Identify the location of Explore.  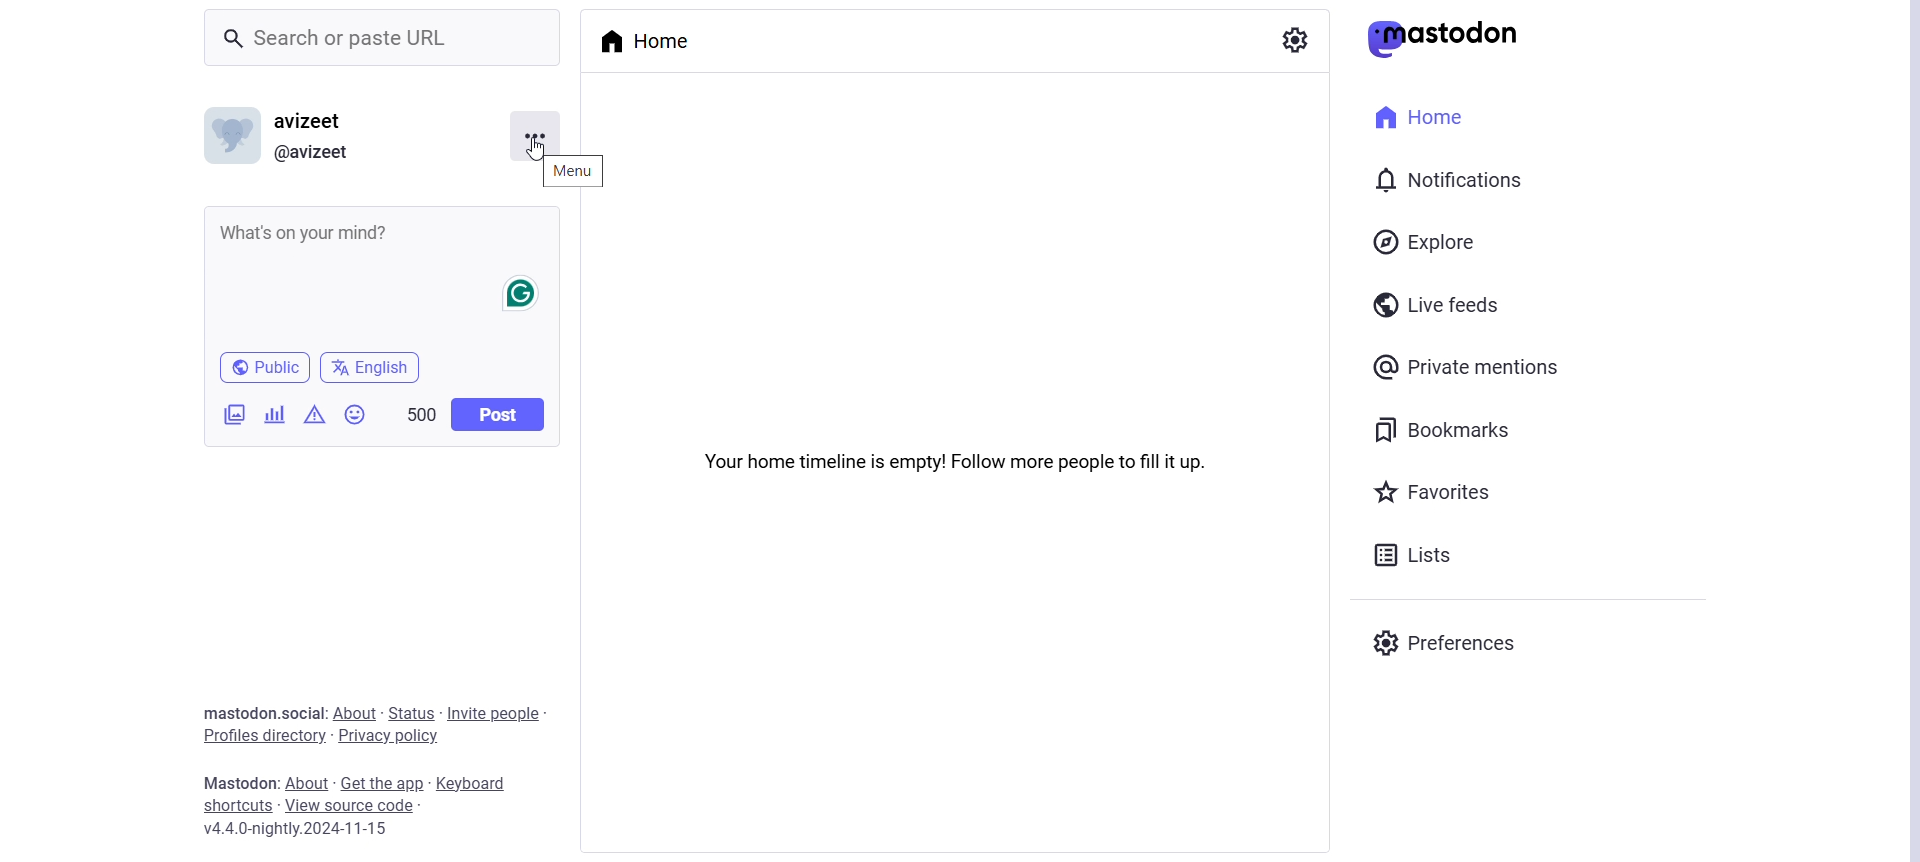
(1434, 240).